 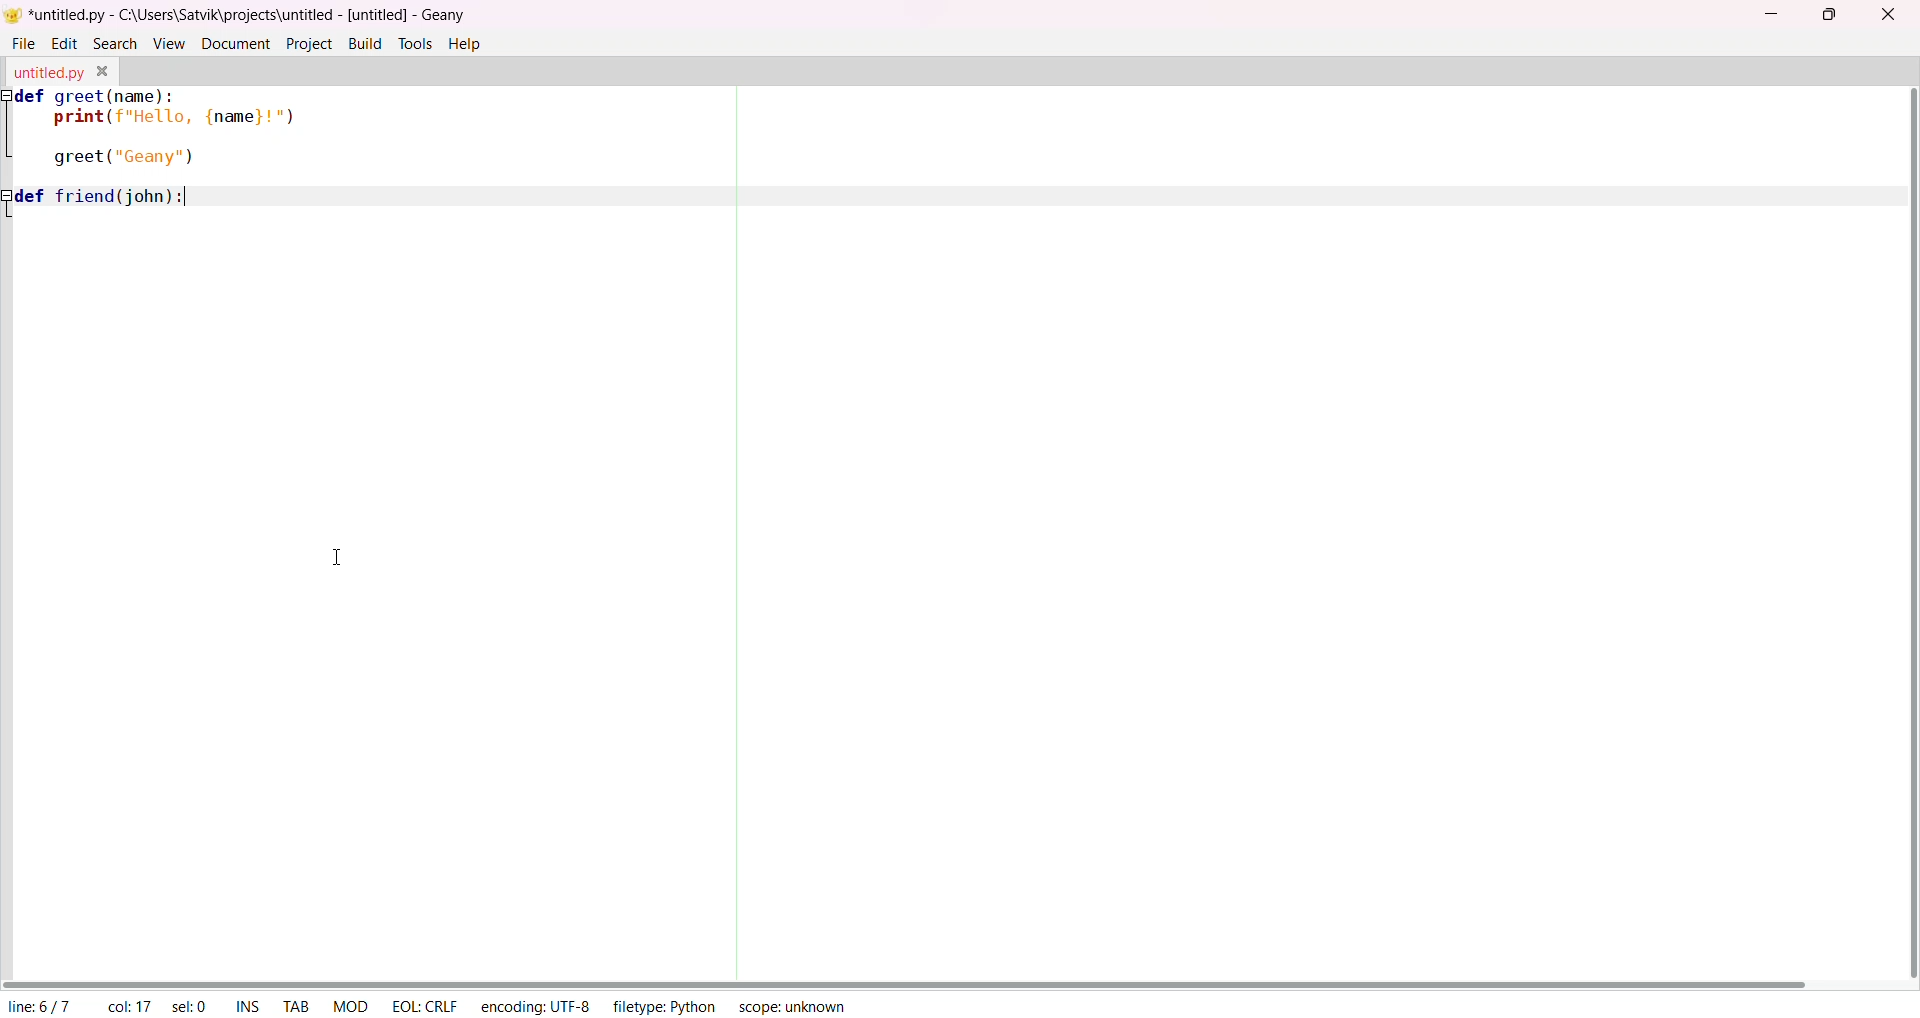 I want to click on cursor, so click(x=335, y=552).